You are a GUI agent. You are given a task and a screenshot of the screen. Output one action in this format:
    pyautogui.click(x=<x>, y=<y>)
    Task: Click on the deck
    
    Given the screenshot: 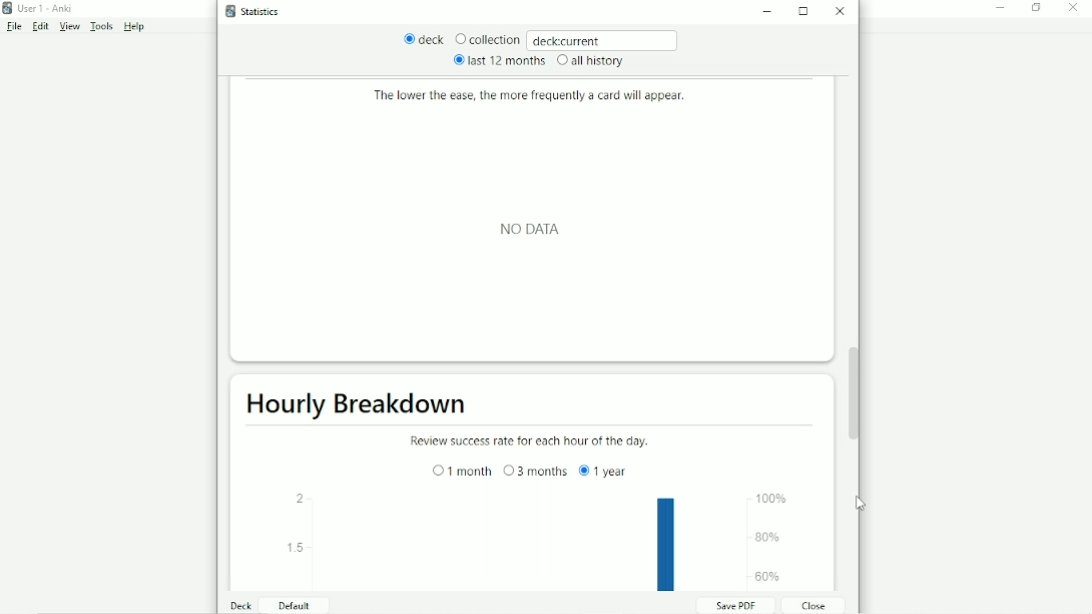 What is the action you would take?
    pyautogui.click(x=424, y=40)
    